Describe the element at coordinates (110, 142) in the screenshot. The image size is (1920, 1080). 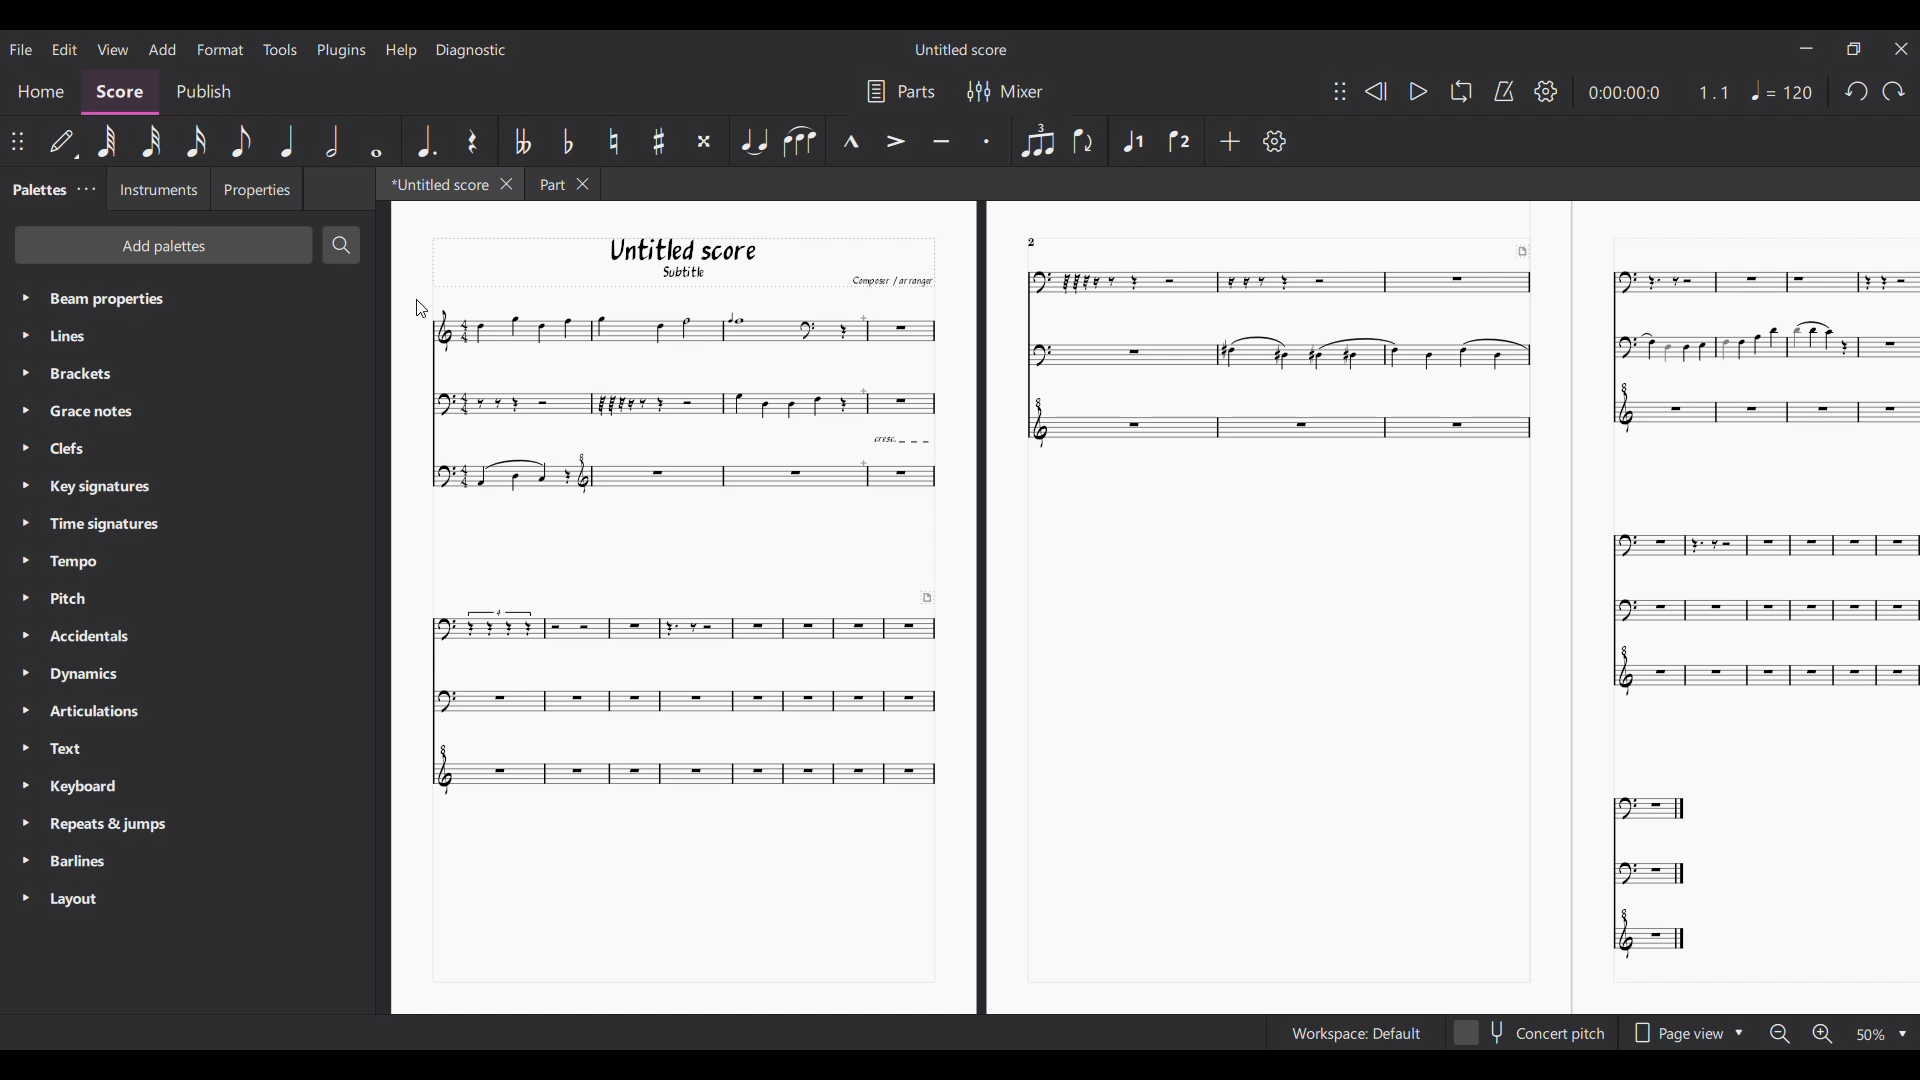
I see `64th note` at that location.